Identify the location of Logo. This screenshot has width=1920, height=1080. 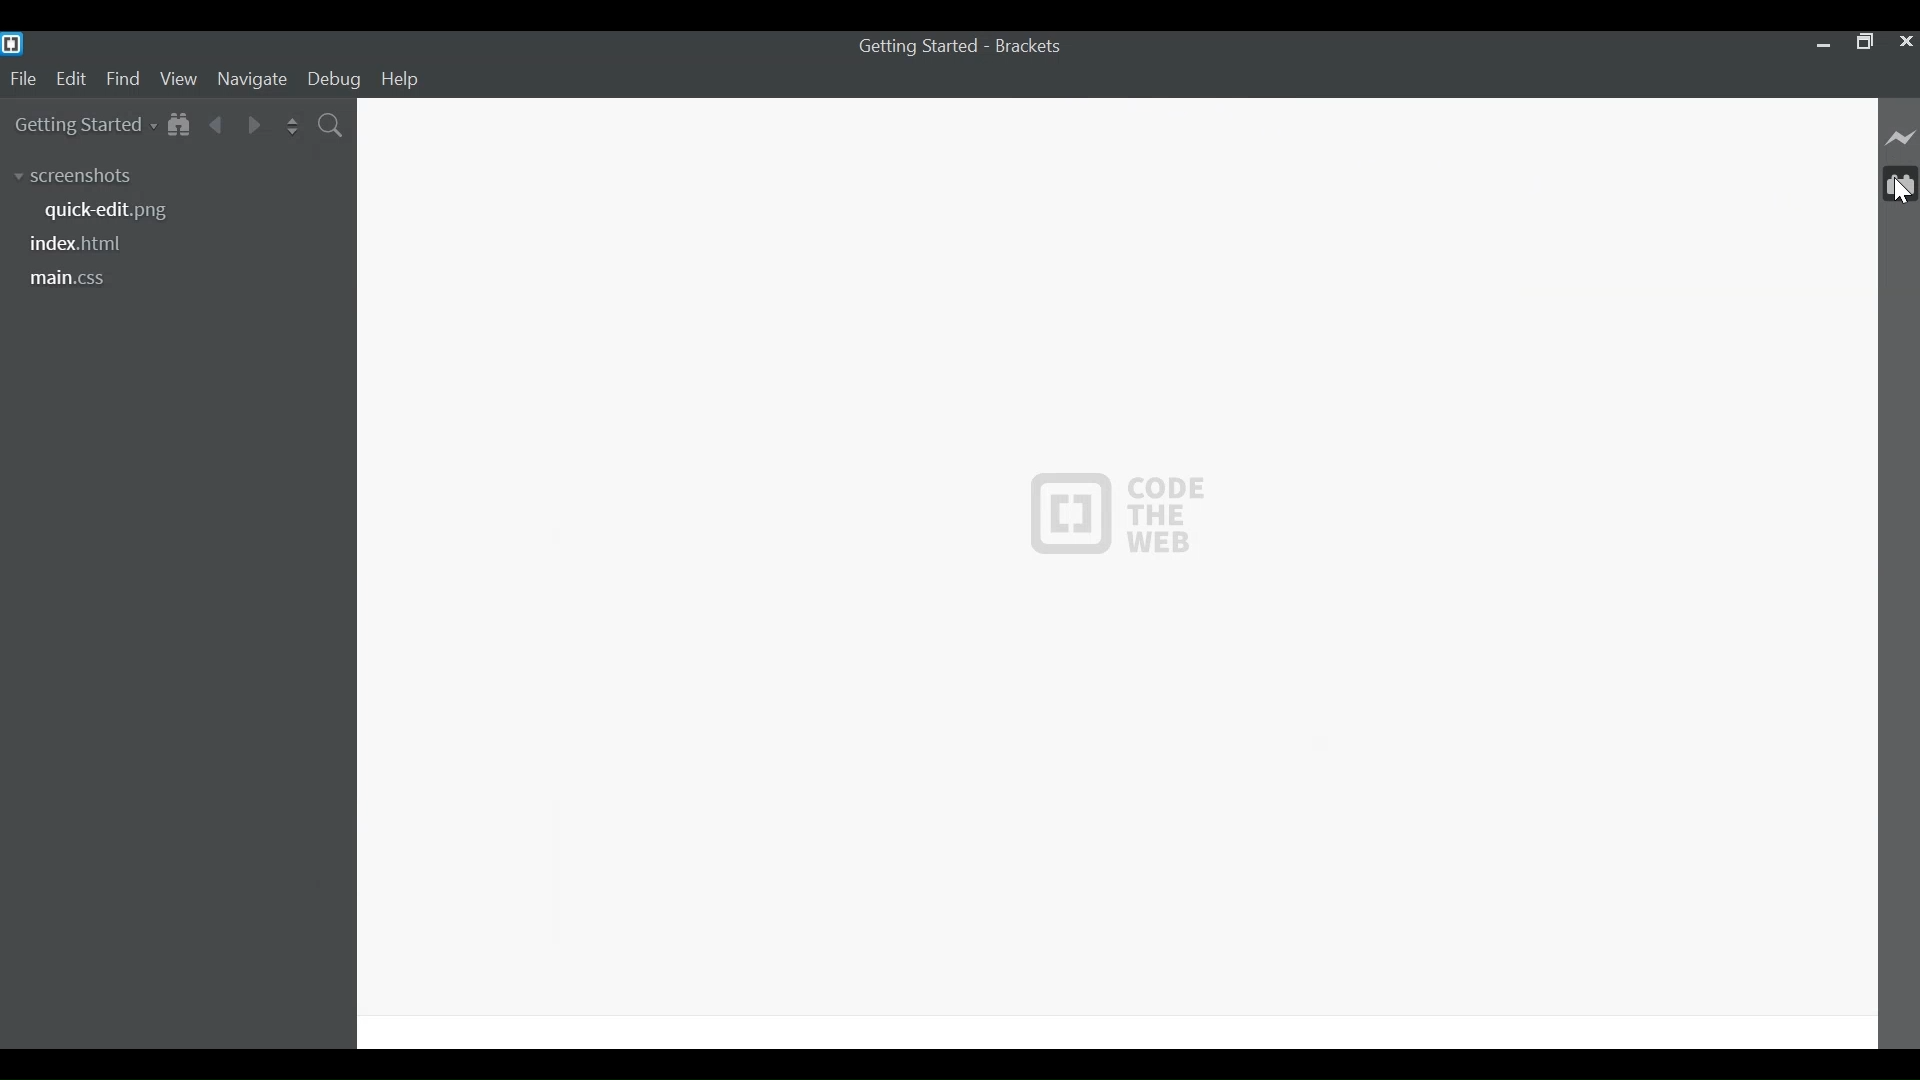
(1118, 517).